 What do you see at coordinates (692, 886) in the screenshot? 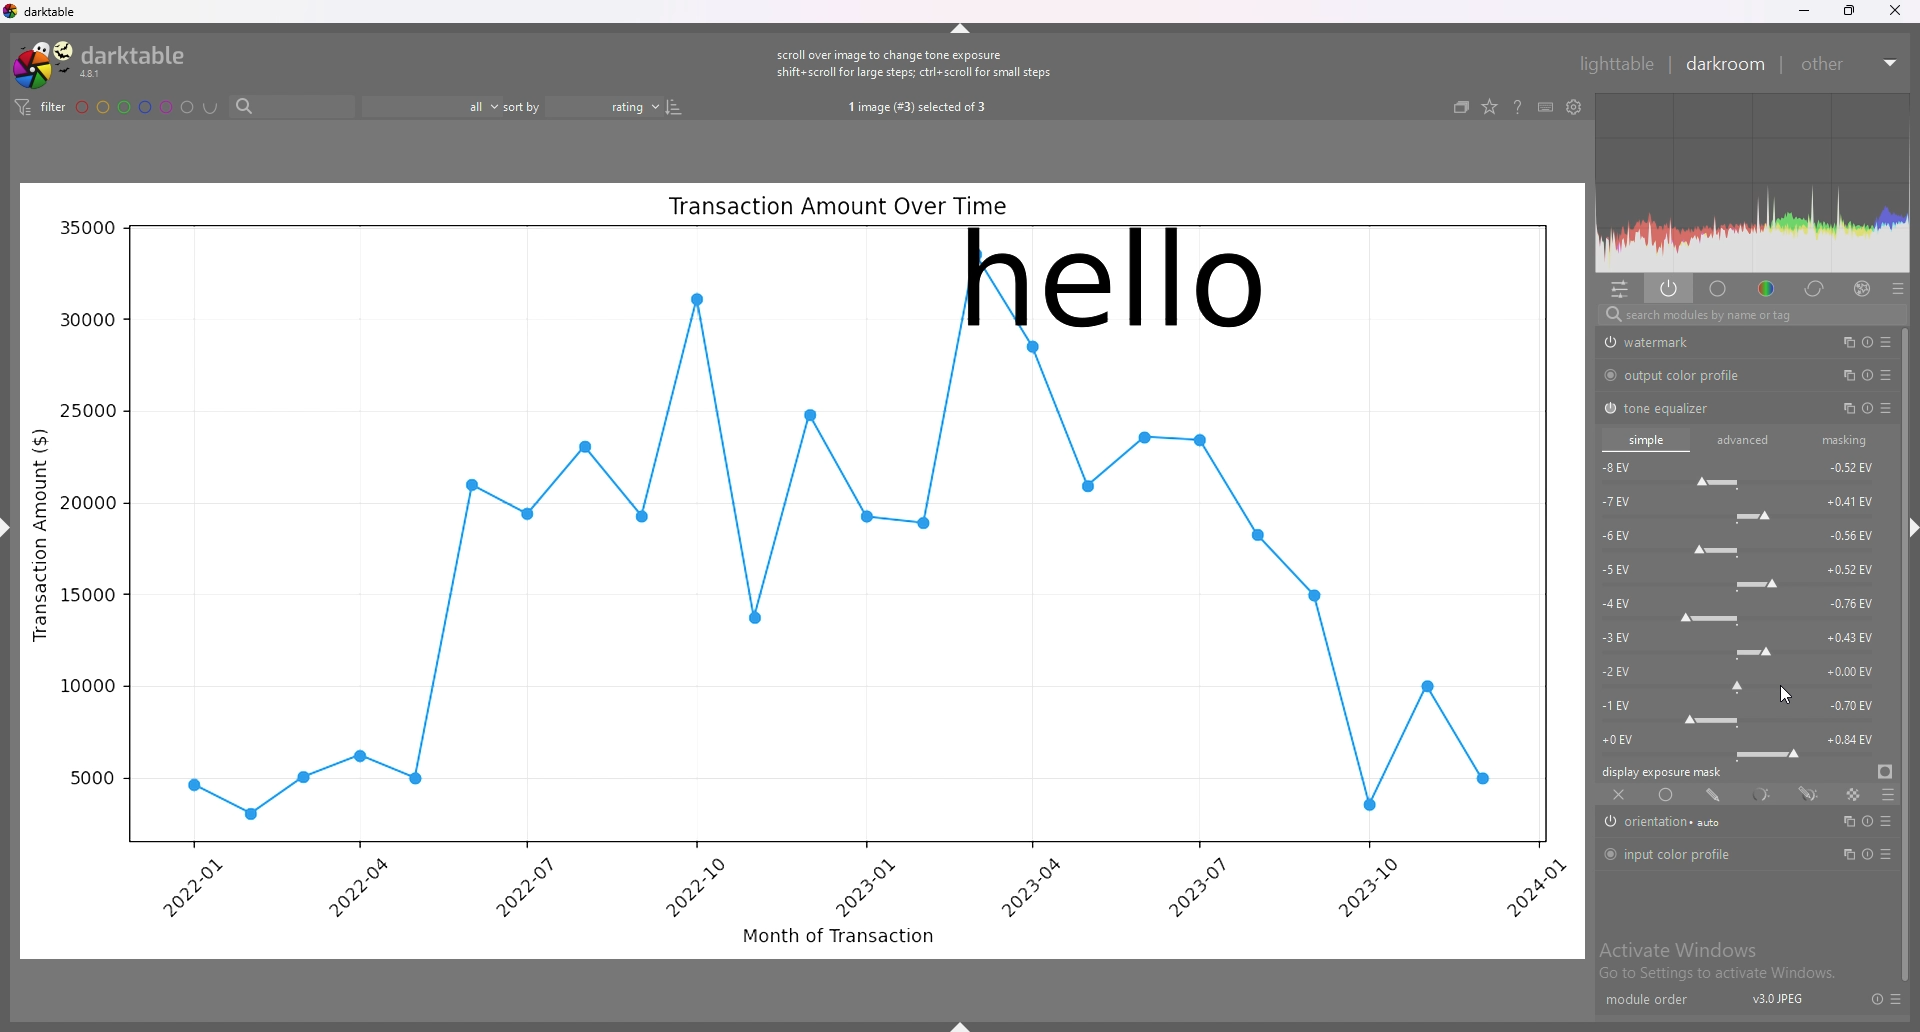
I see `2022-10` at bounding box center [692, 886].